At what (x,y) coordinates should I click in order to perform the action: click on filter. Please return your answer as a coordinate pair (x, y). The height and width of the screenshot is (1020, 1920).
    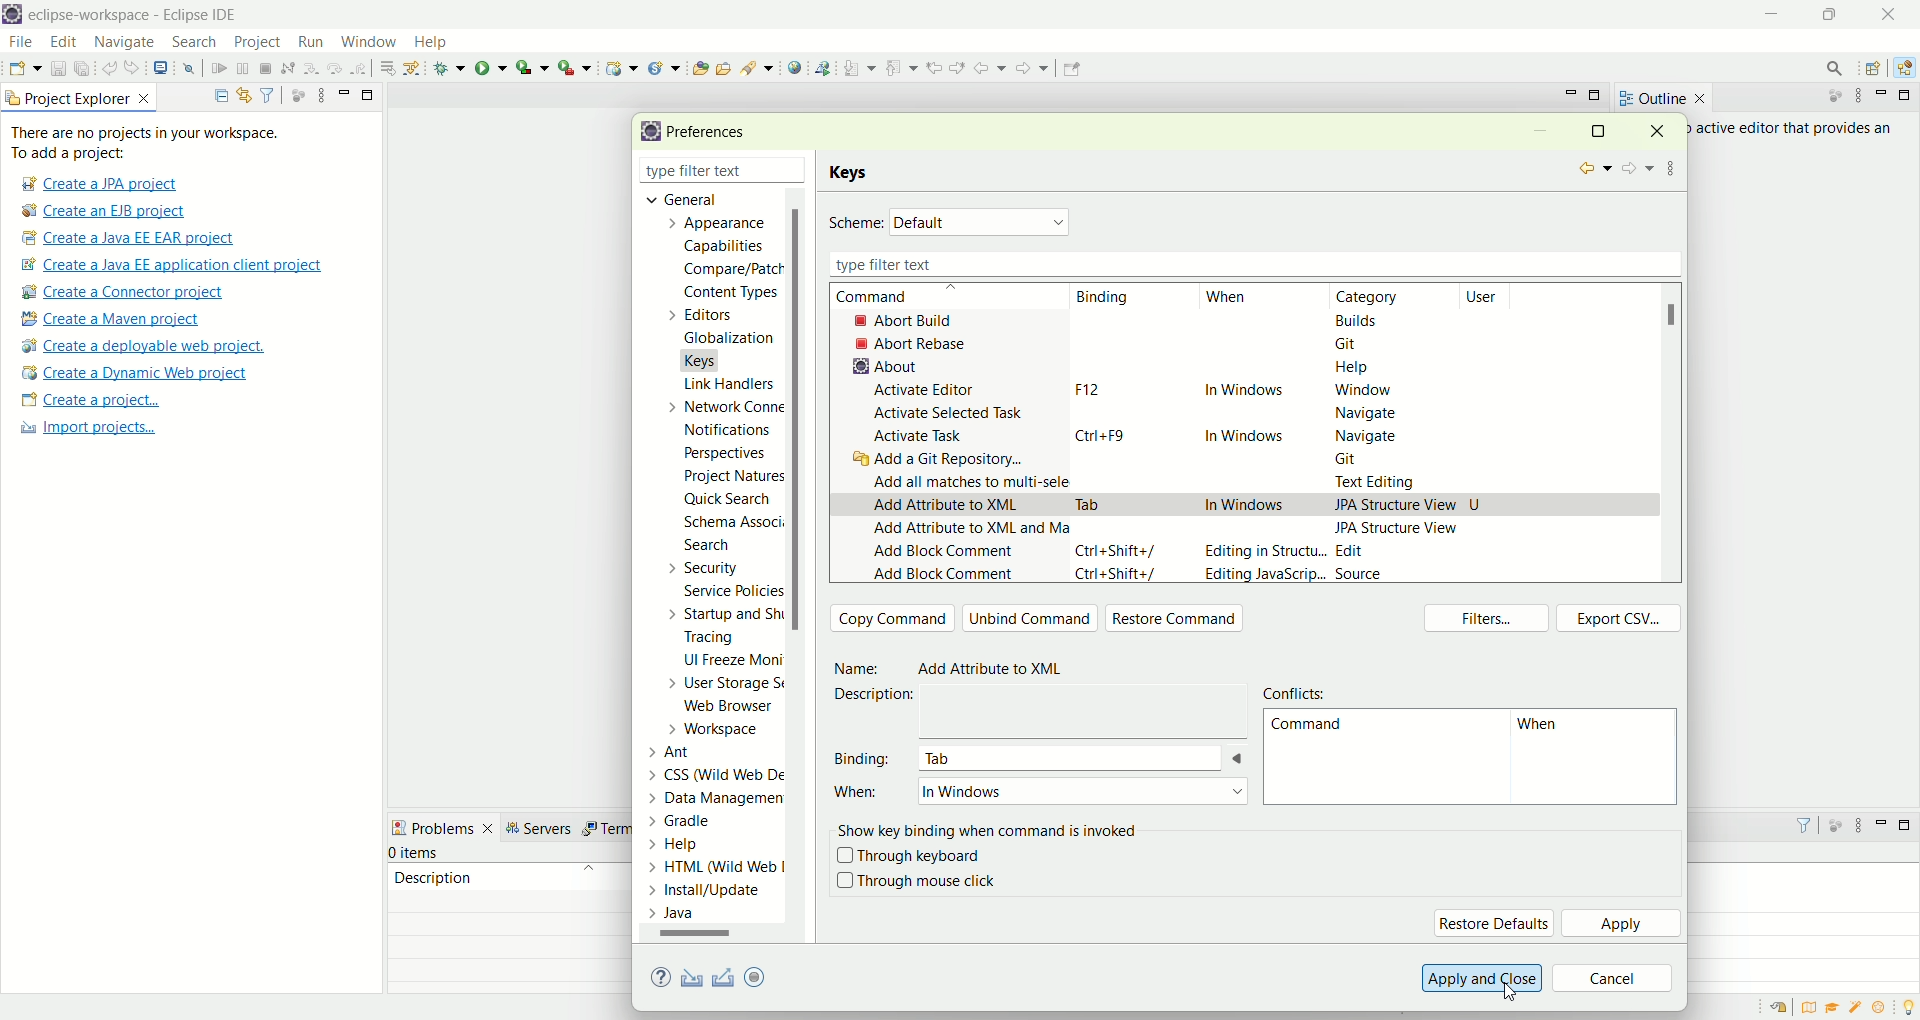
    Looking at the image, I should click on (1795, 825).